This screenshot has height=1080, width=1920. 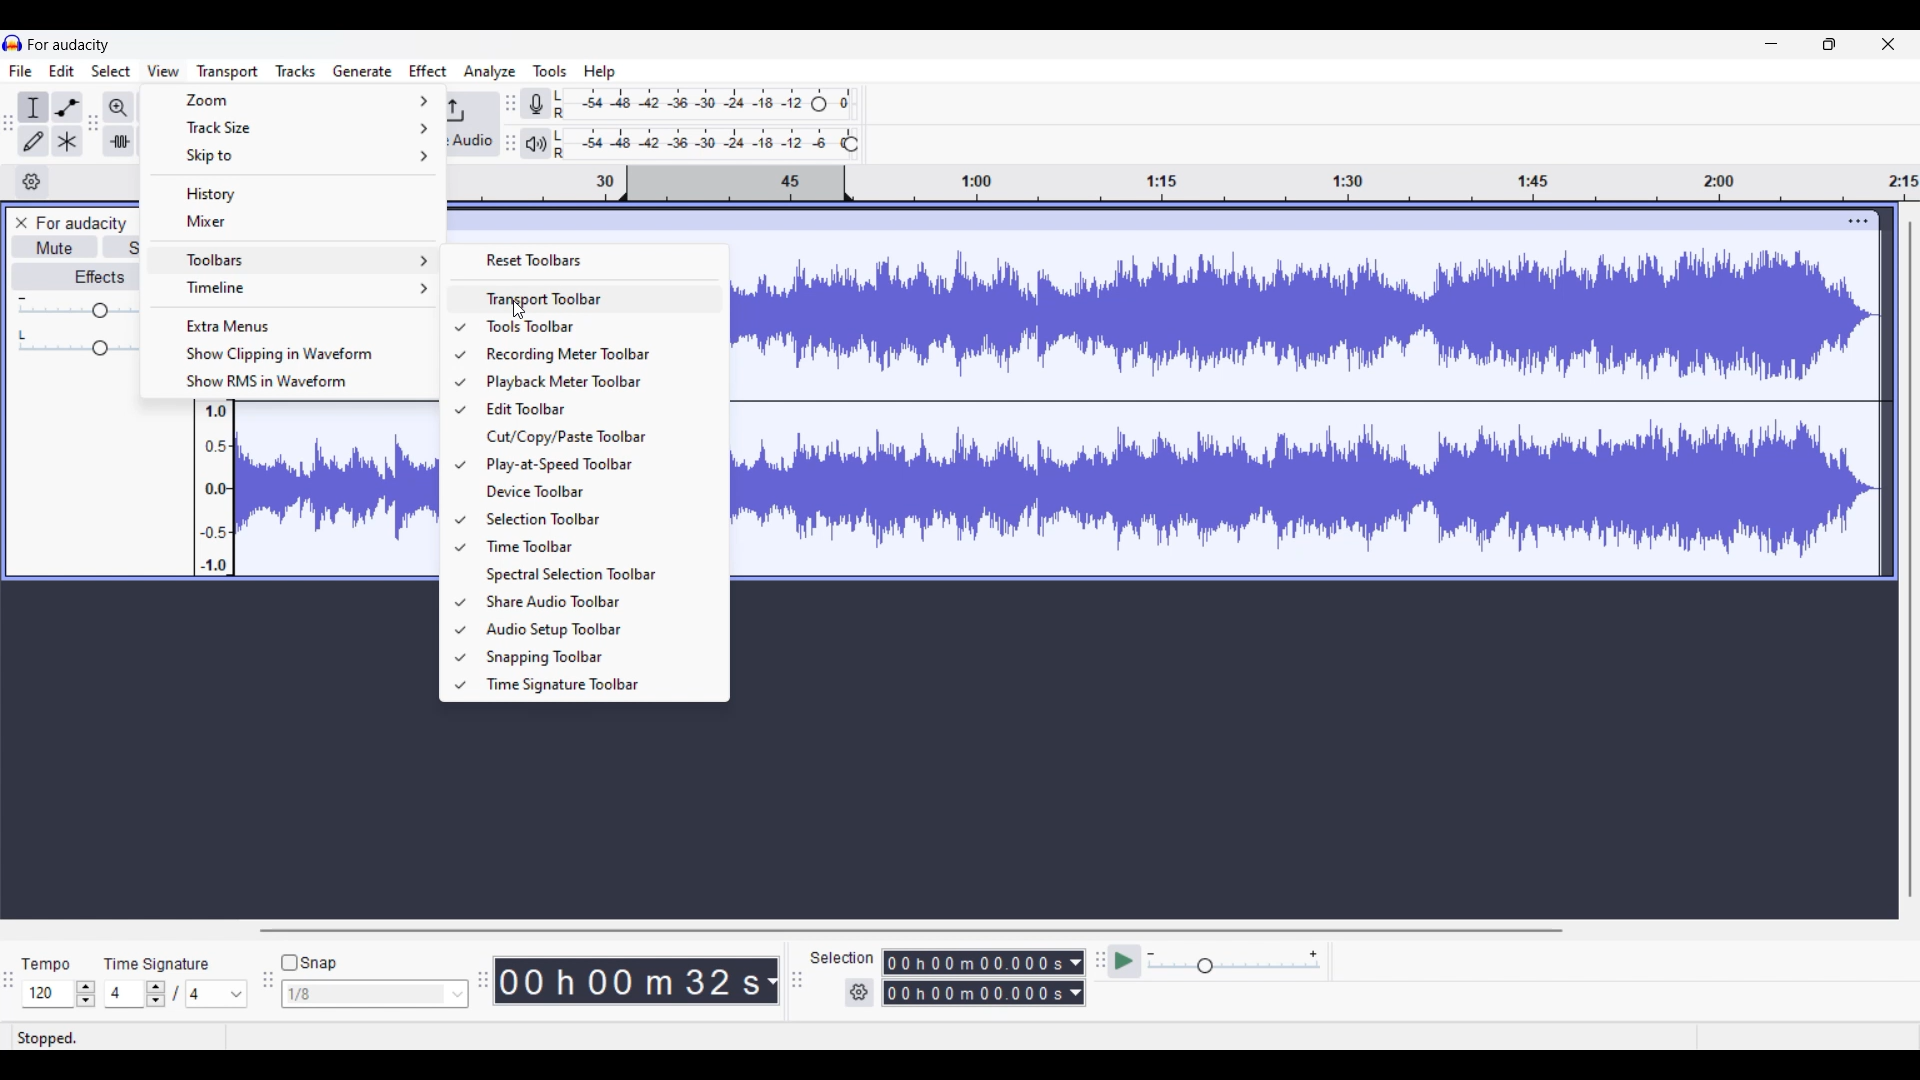 I want to click on Mute, so click(x=55, y=247).